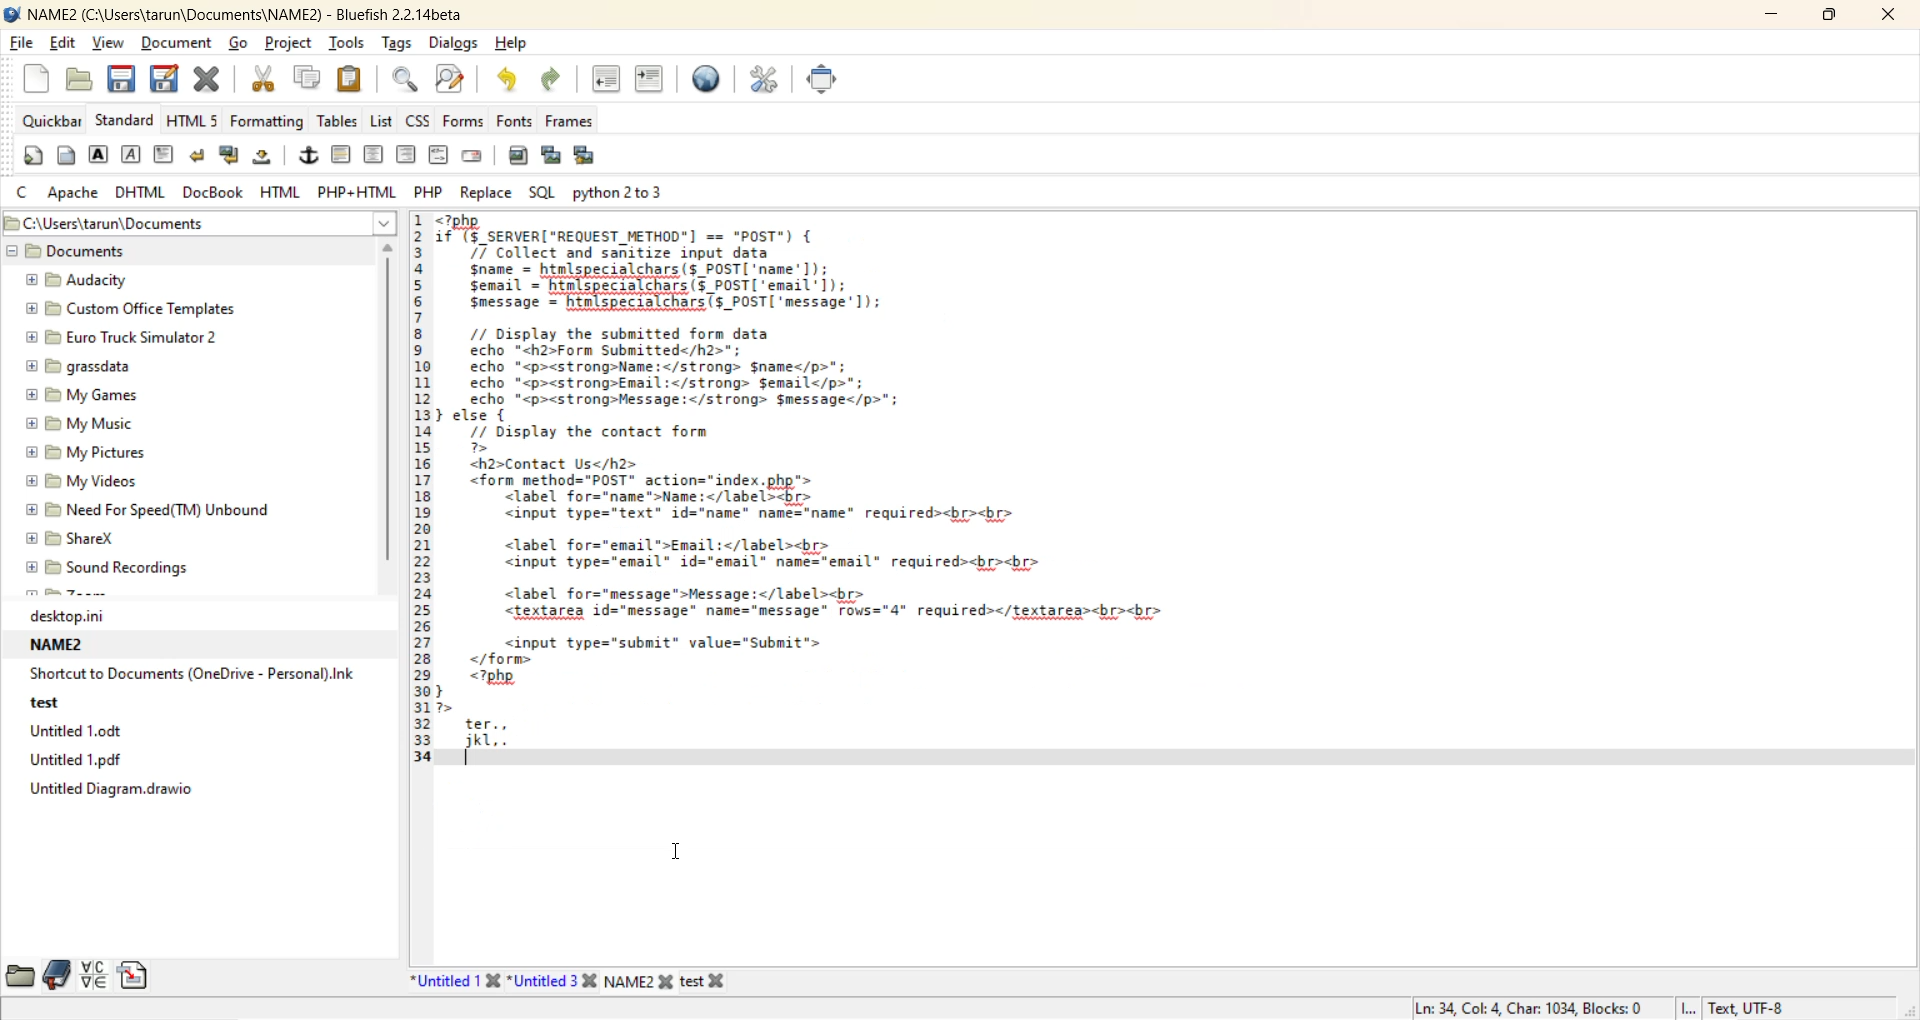  What do you see at coordinates (250, 15) in the screenshot?
I see `file name and app name` at bounding box center [250, 15].